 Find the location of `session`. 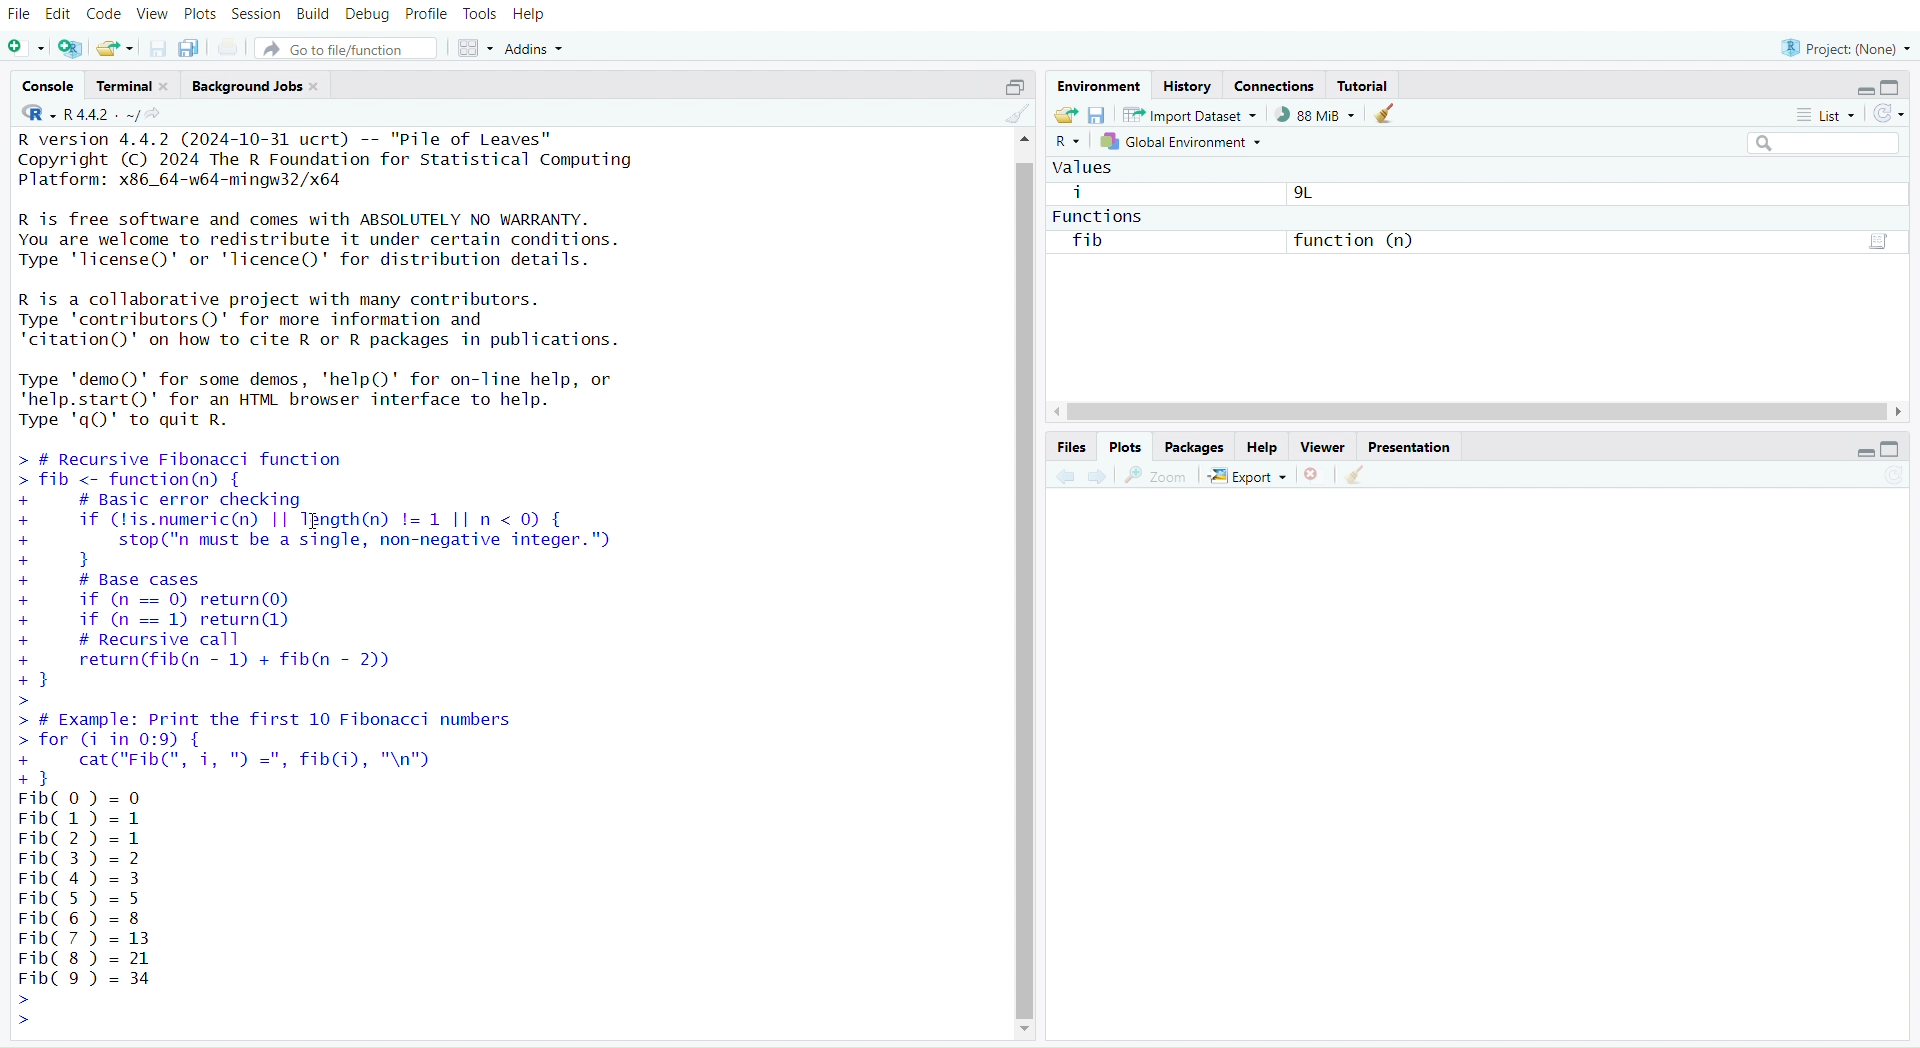

session is located at coordinates (256, 16).